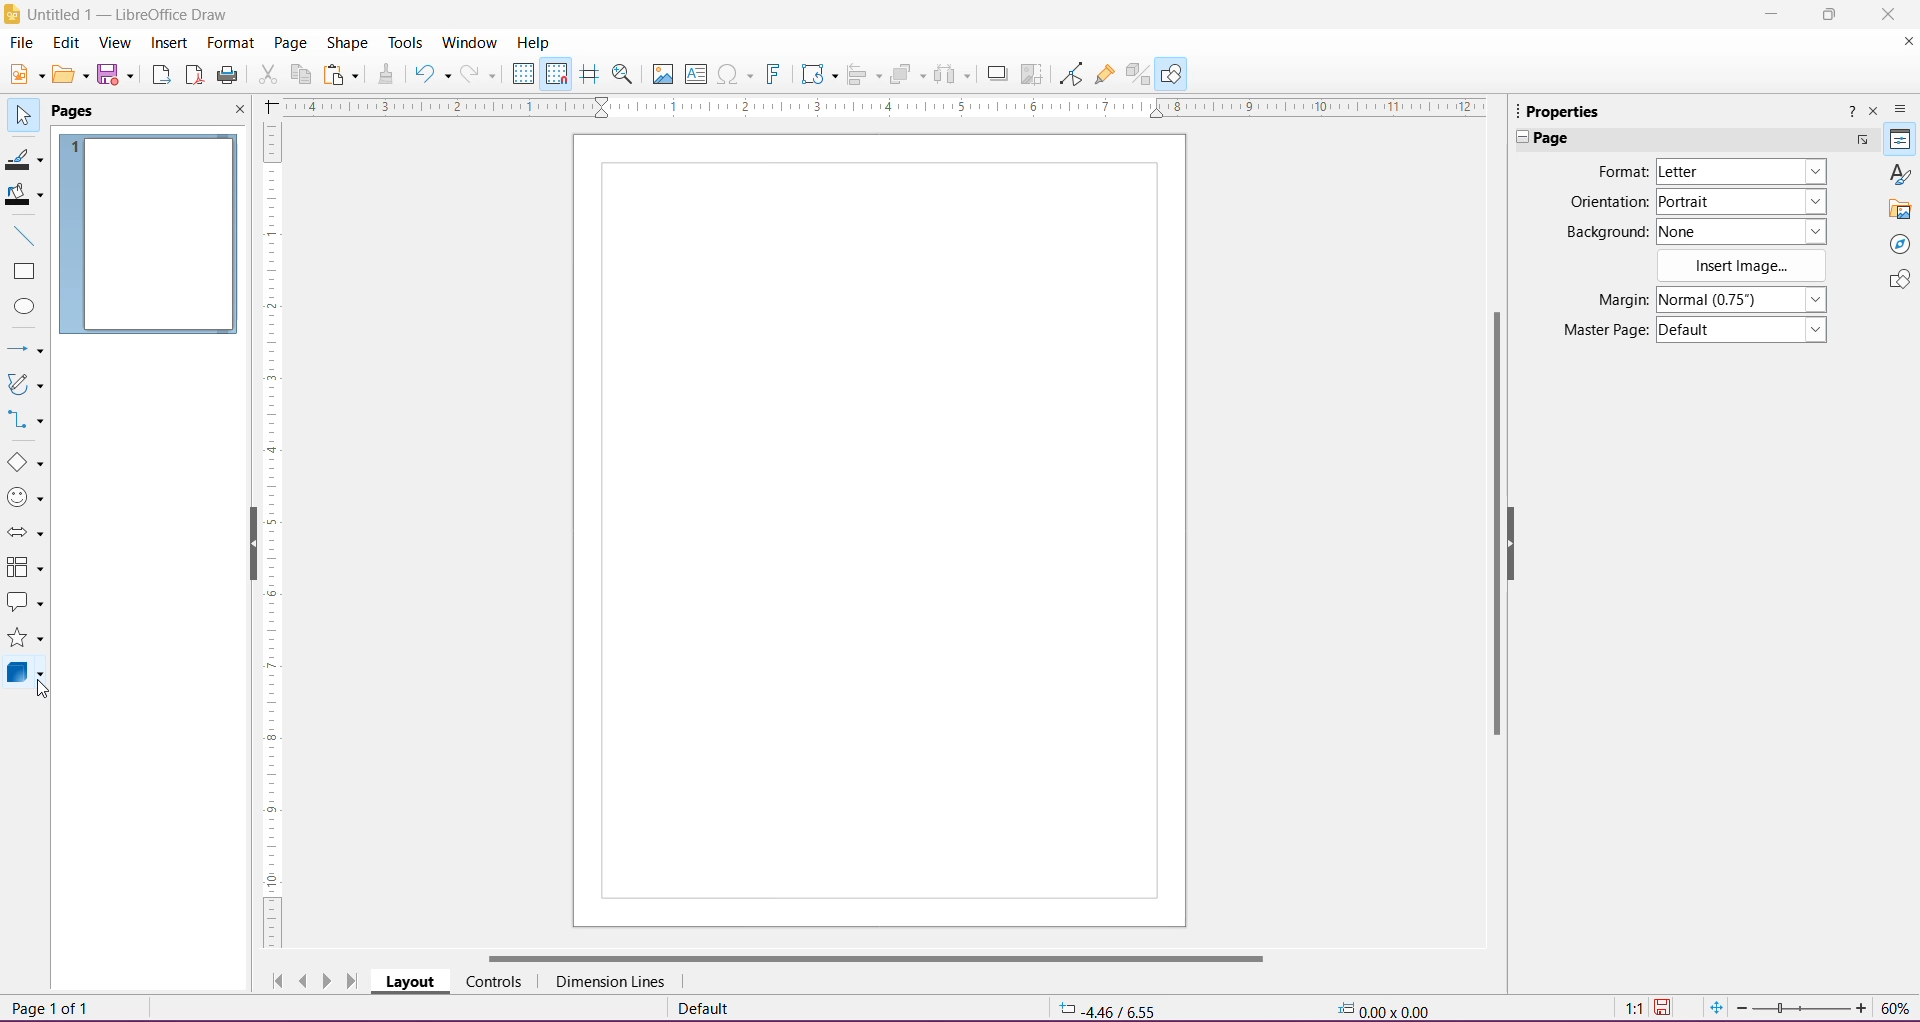 Image resolution: width=1920 pixels, height=1022 pixels. Describe the element at coordinates (273, 976) in the screenshot. I see `Scroll to first page` at that location.